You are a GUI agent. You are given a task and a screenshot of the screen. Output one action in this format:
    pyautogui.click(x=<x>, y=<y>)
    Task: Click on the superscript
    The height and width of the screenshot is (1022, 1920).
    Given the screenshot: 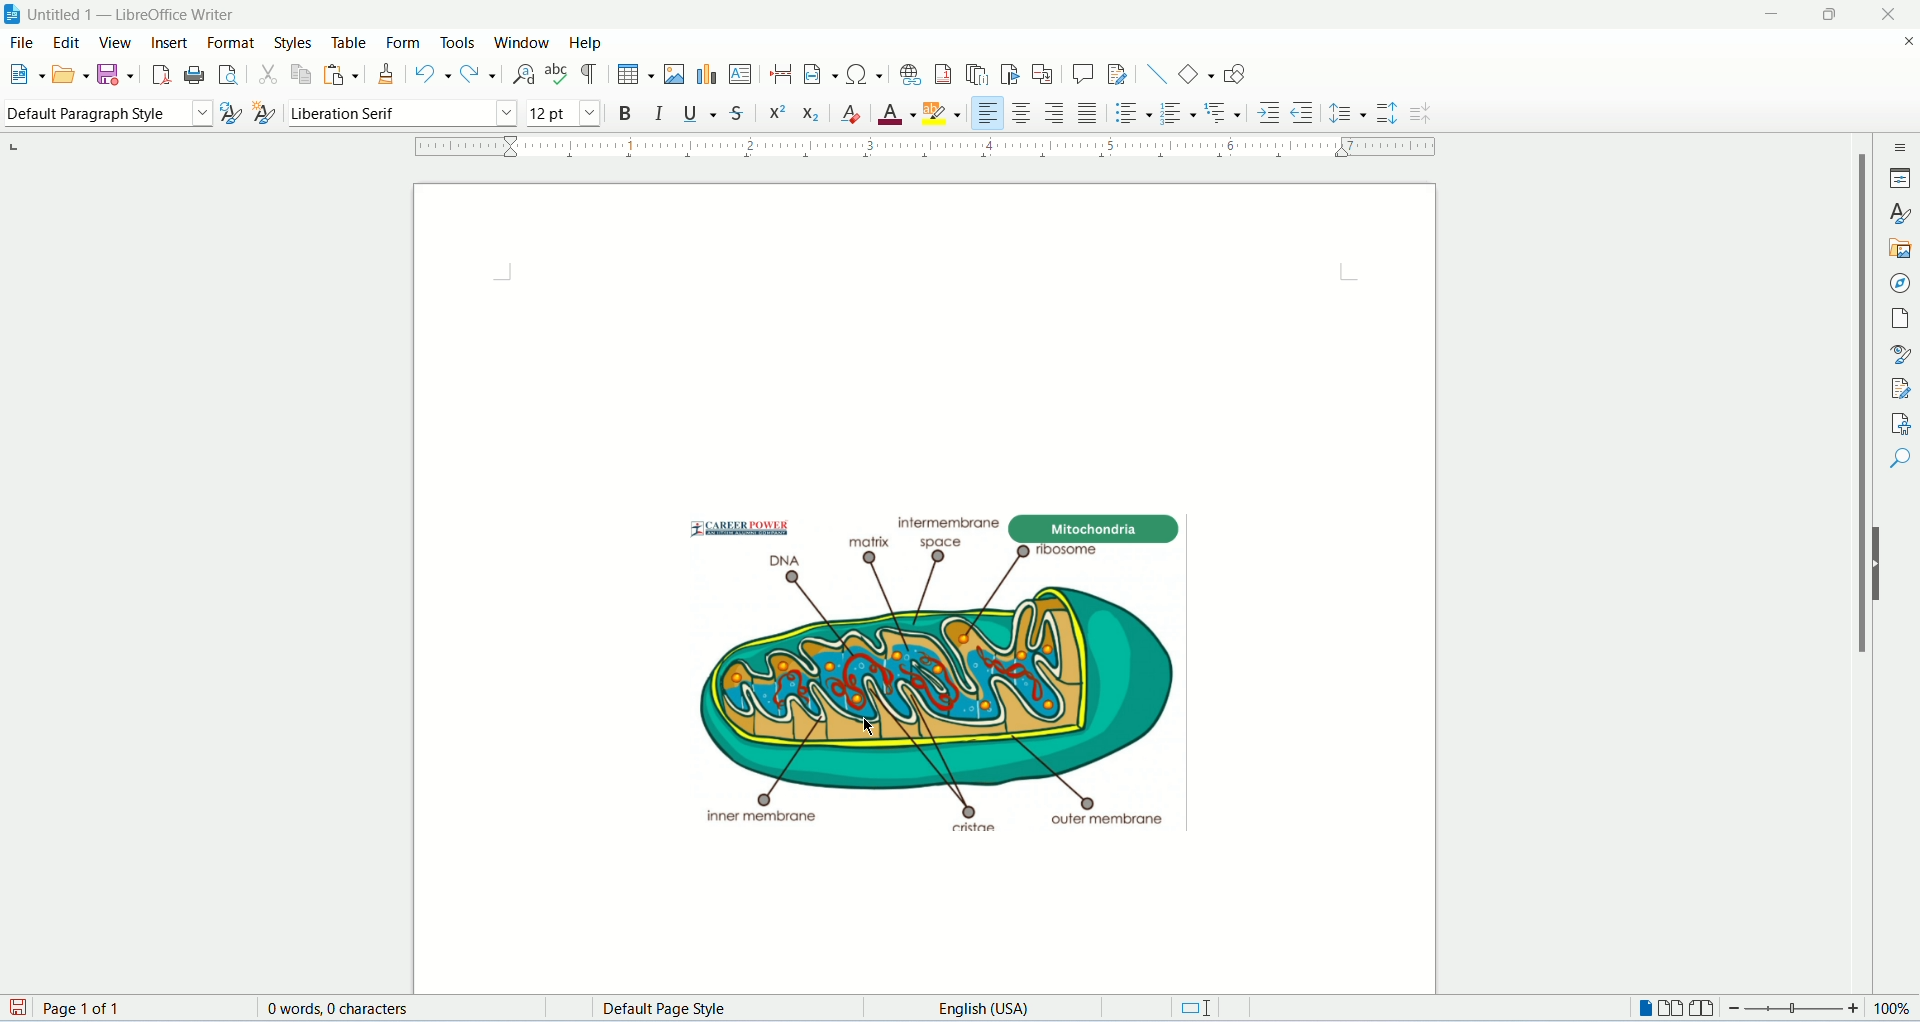 What is the action you would take?
    pyautogui.click(x=780, y=116)
    